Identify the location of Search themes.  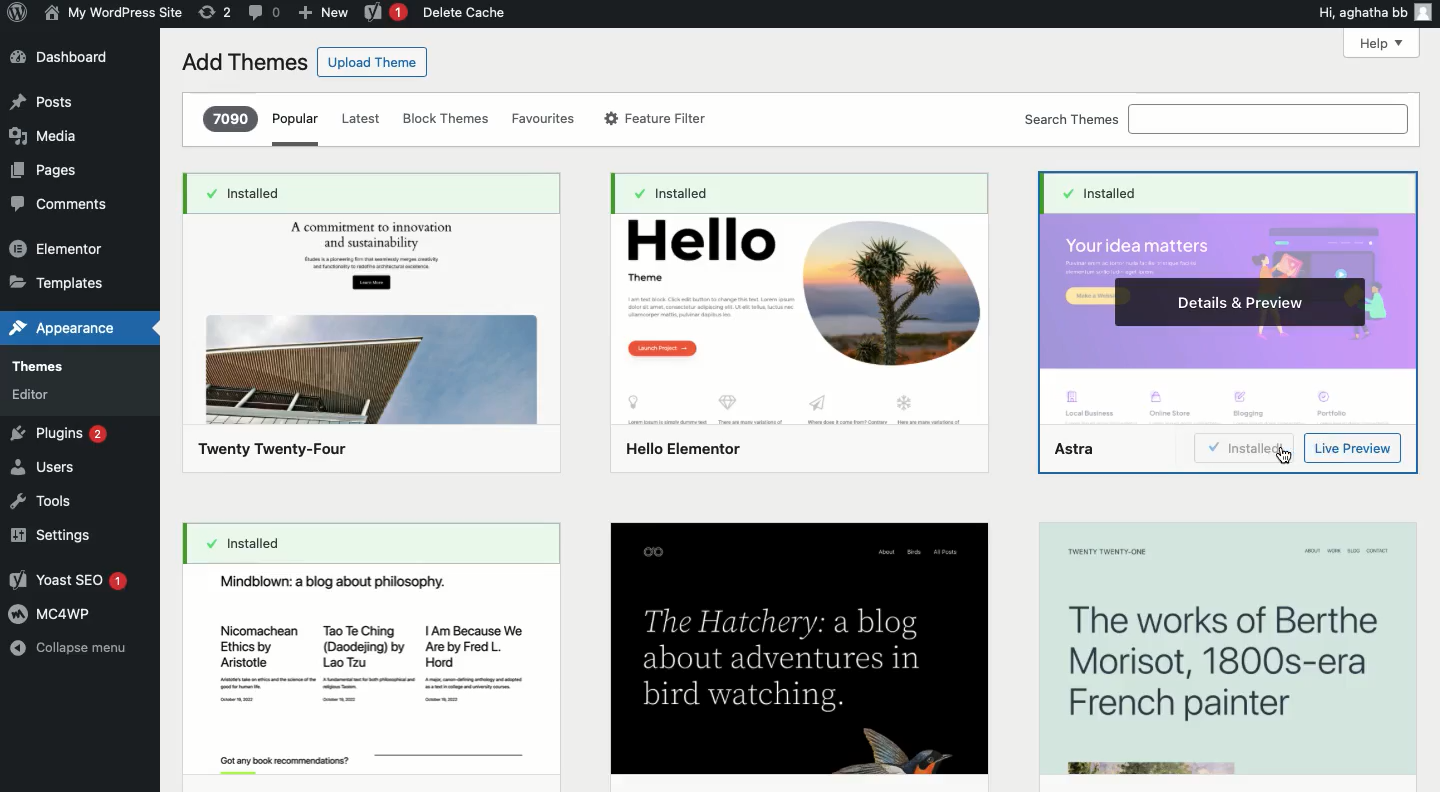
(1214, 119).